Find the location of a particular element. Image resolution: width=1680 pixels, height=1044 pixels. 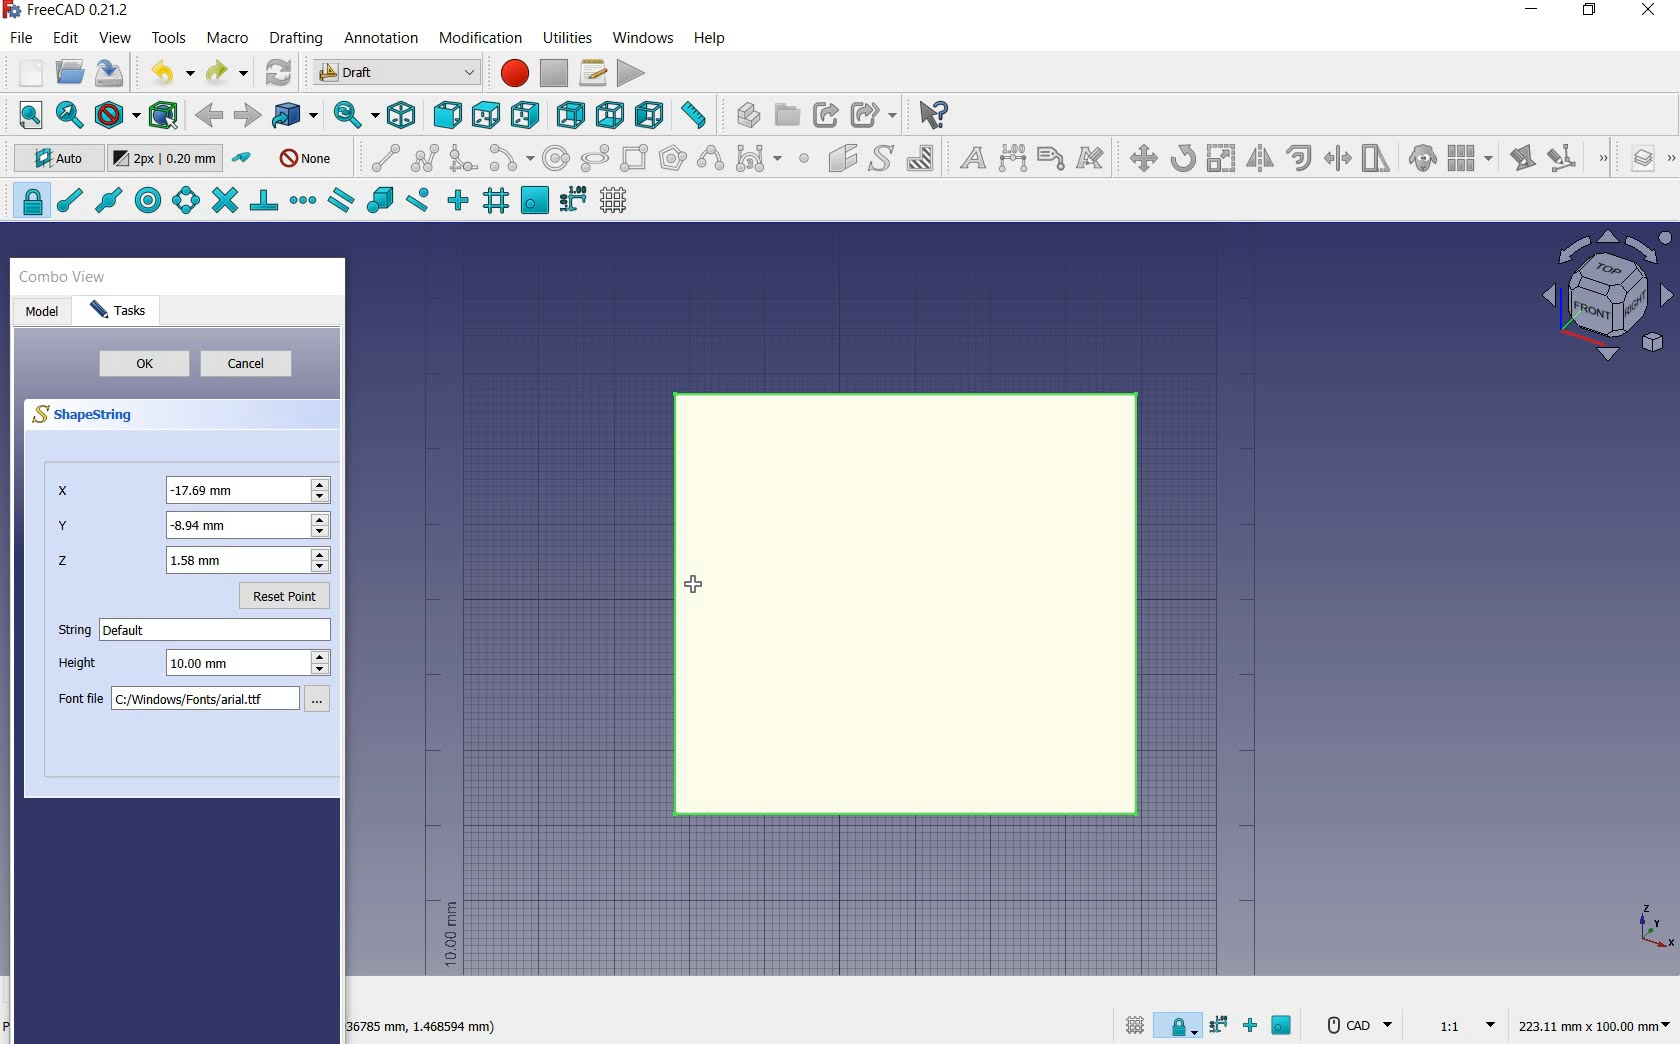

tools is located at coordinates (169, 37).